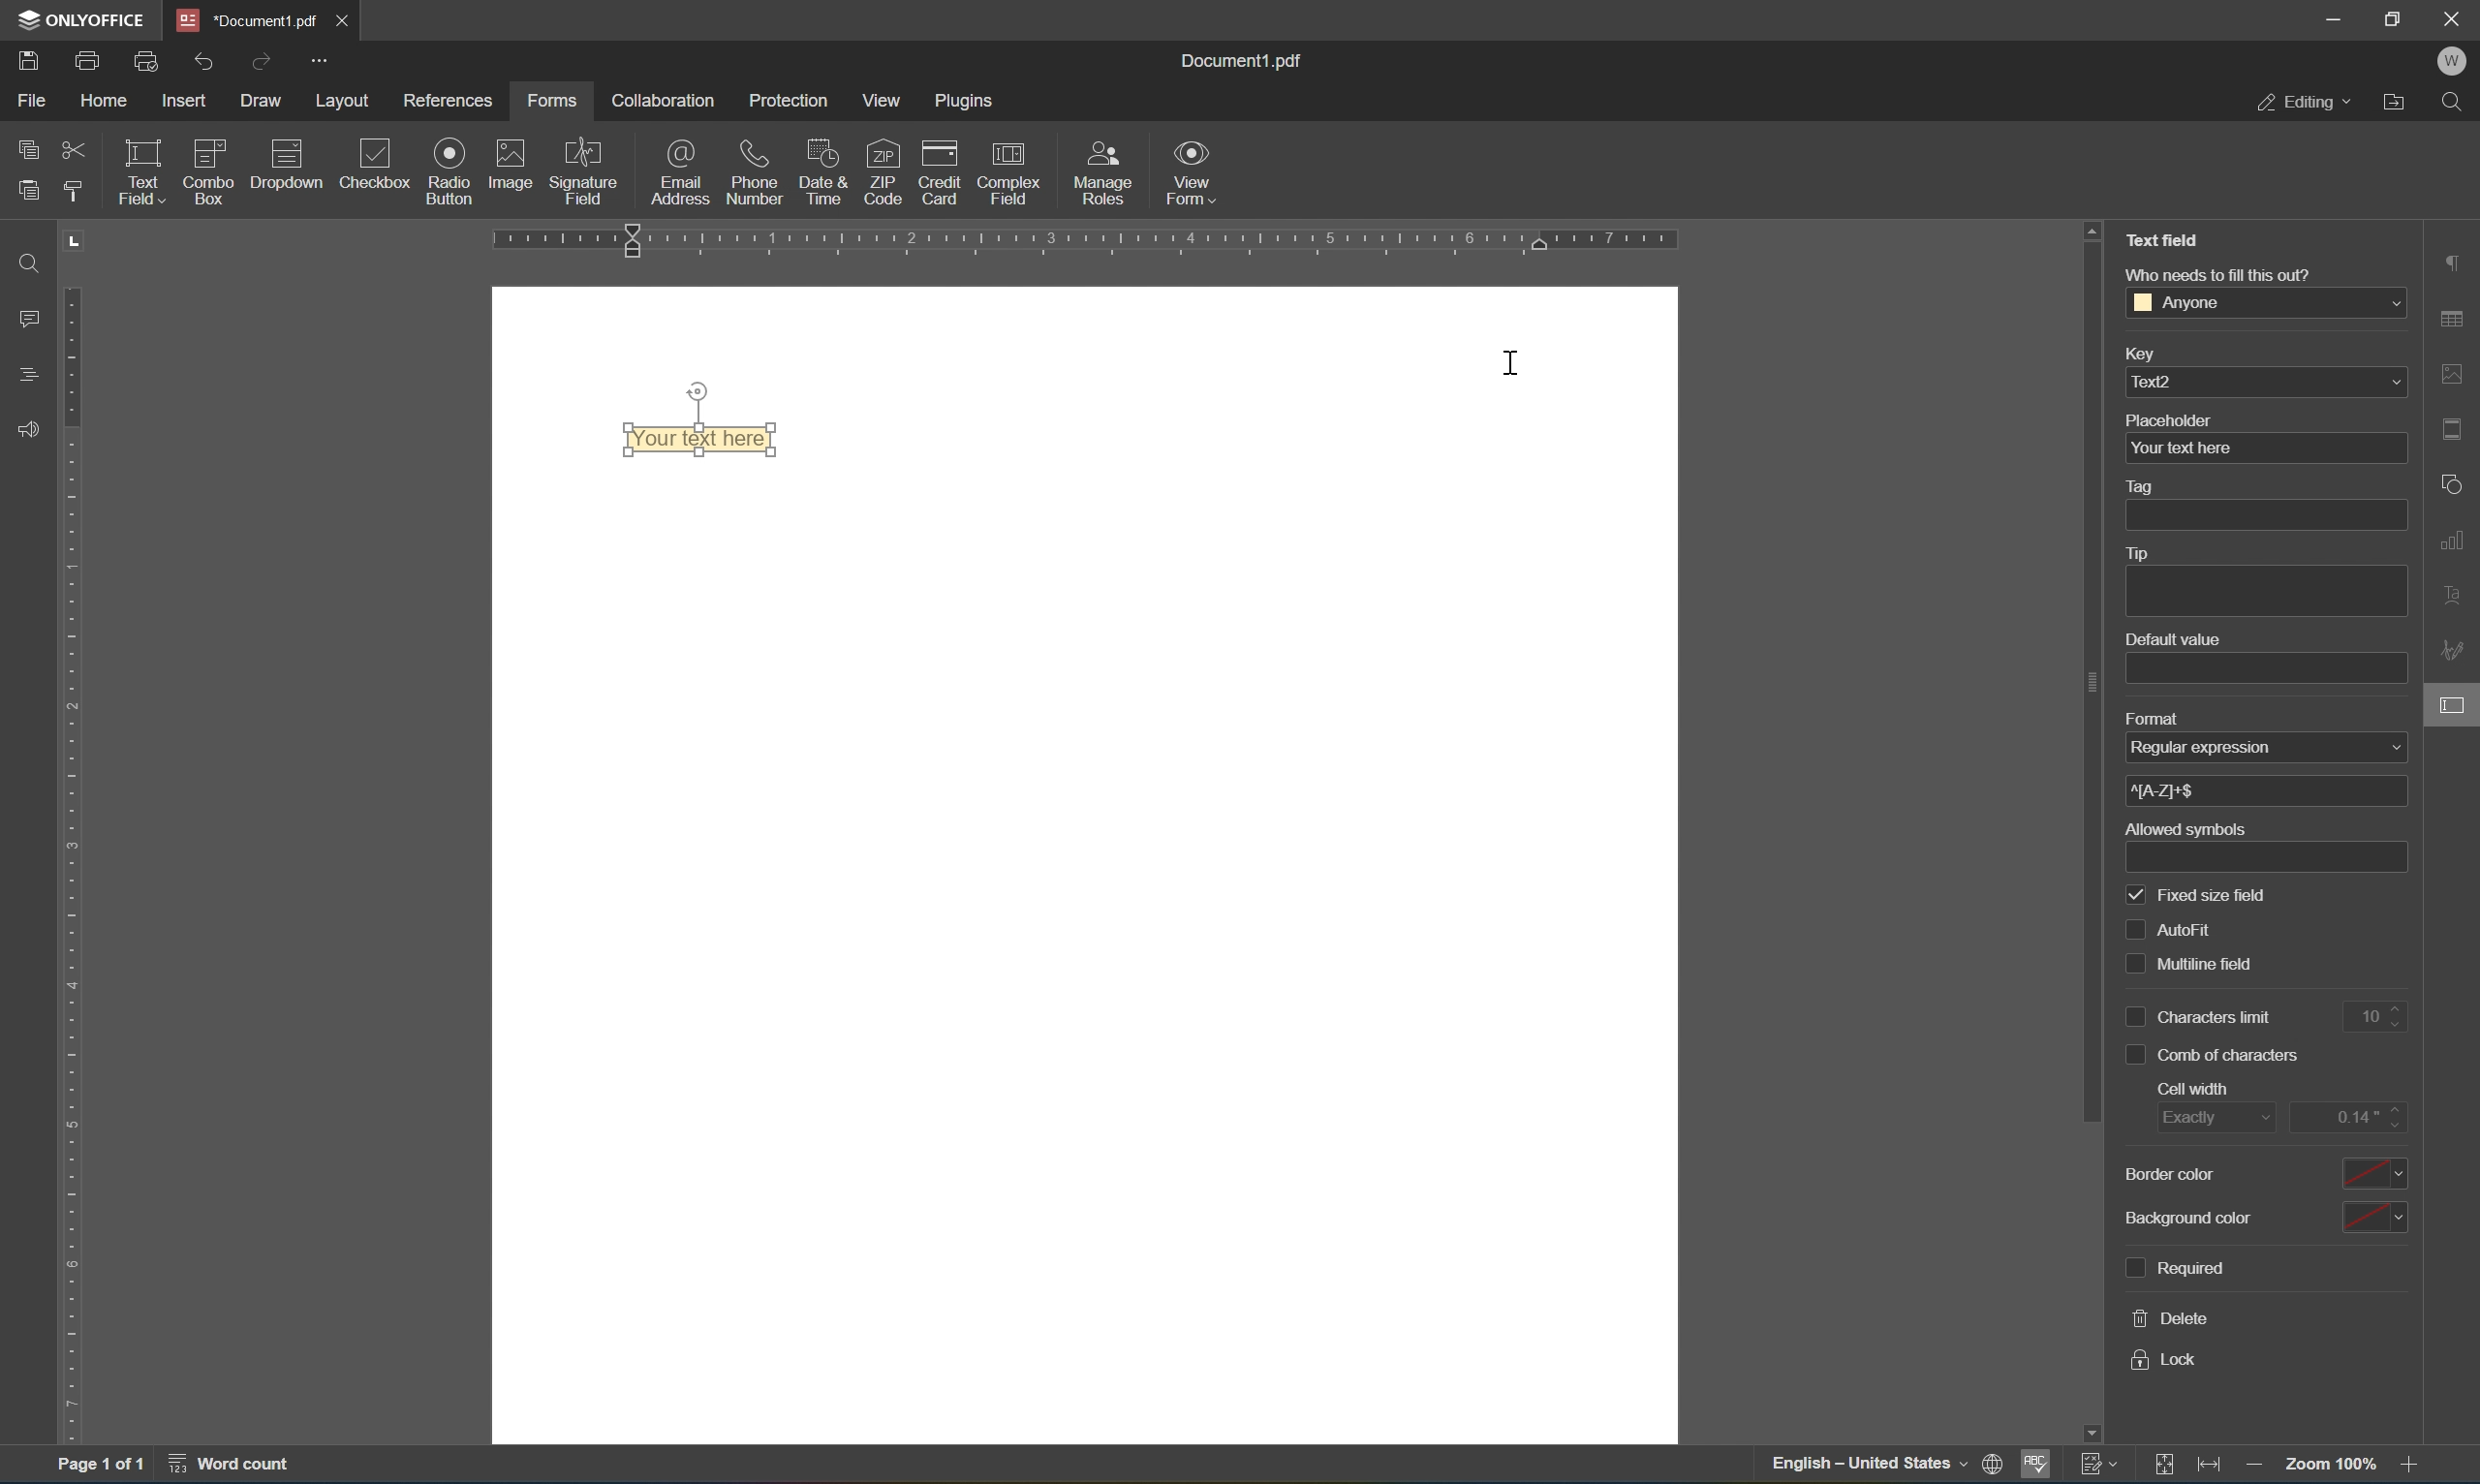 The image size is (2480, 1484). Describe the element at coordinates (2167, 929) in the screenshot. I see `auto fill` at that location.